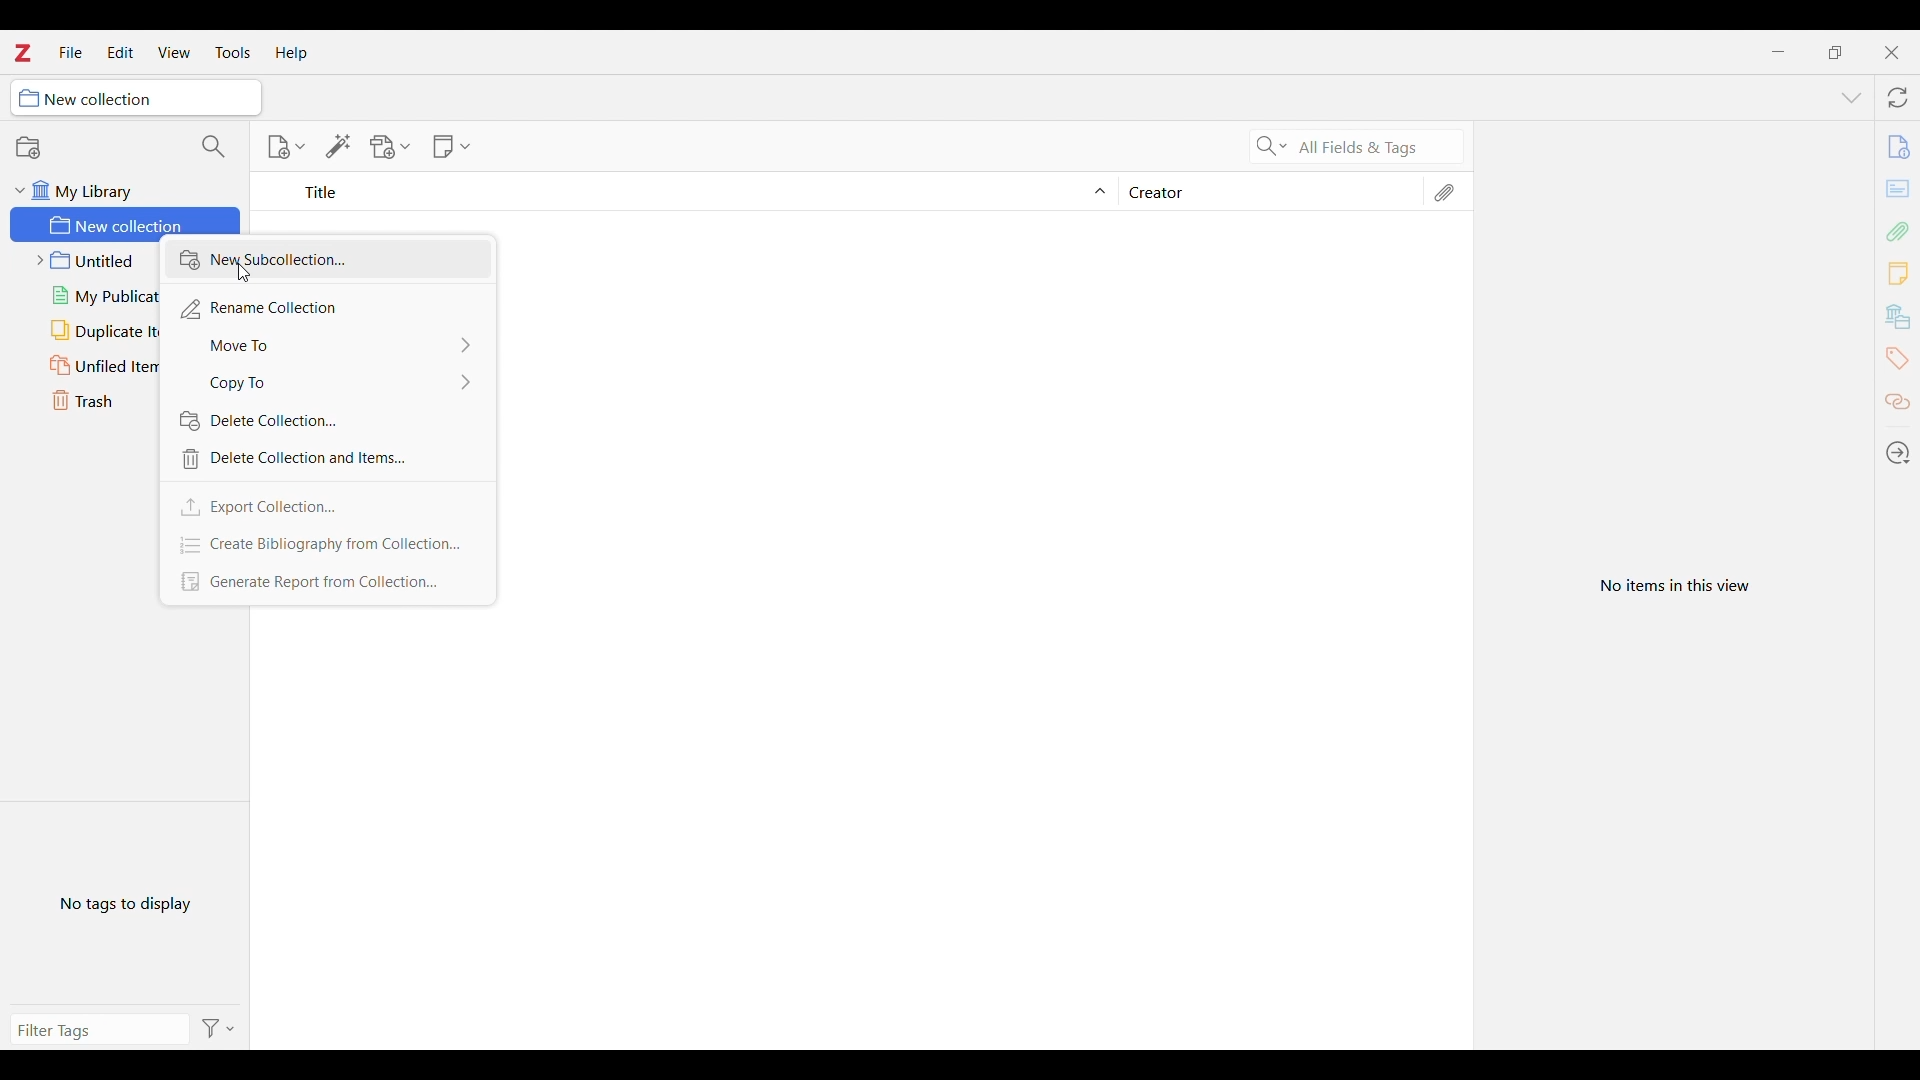 Image resolution: width=1920 pixels, height=1080 pixels. Describe the element at coordinates (135, 98) in the screenshot. I see `Current collection` at that location.